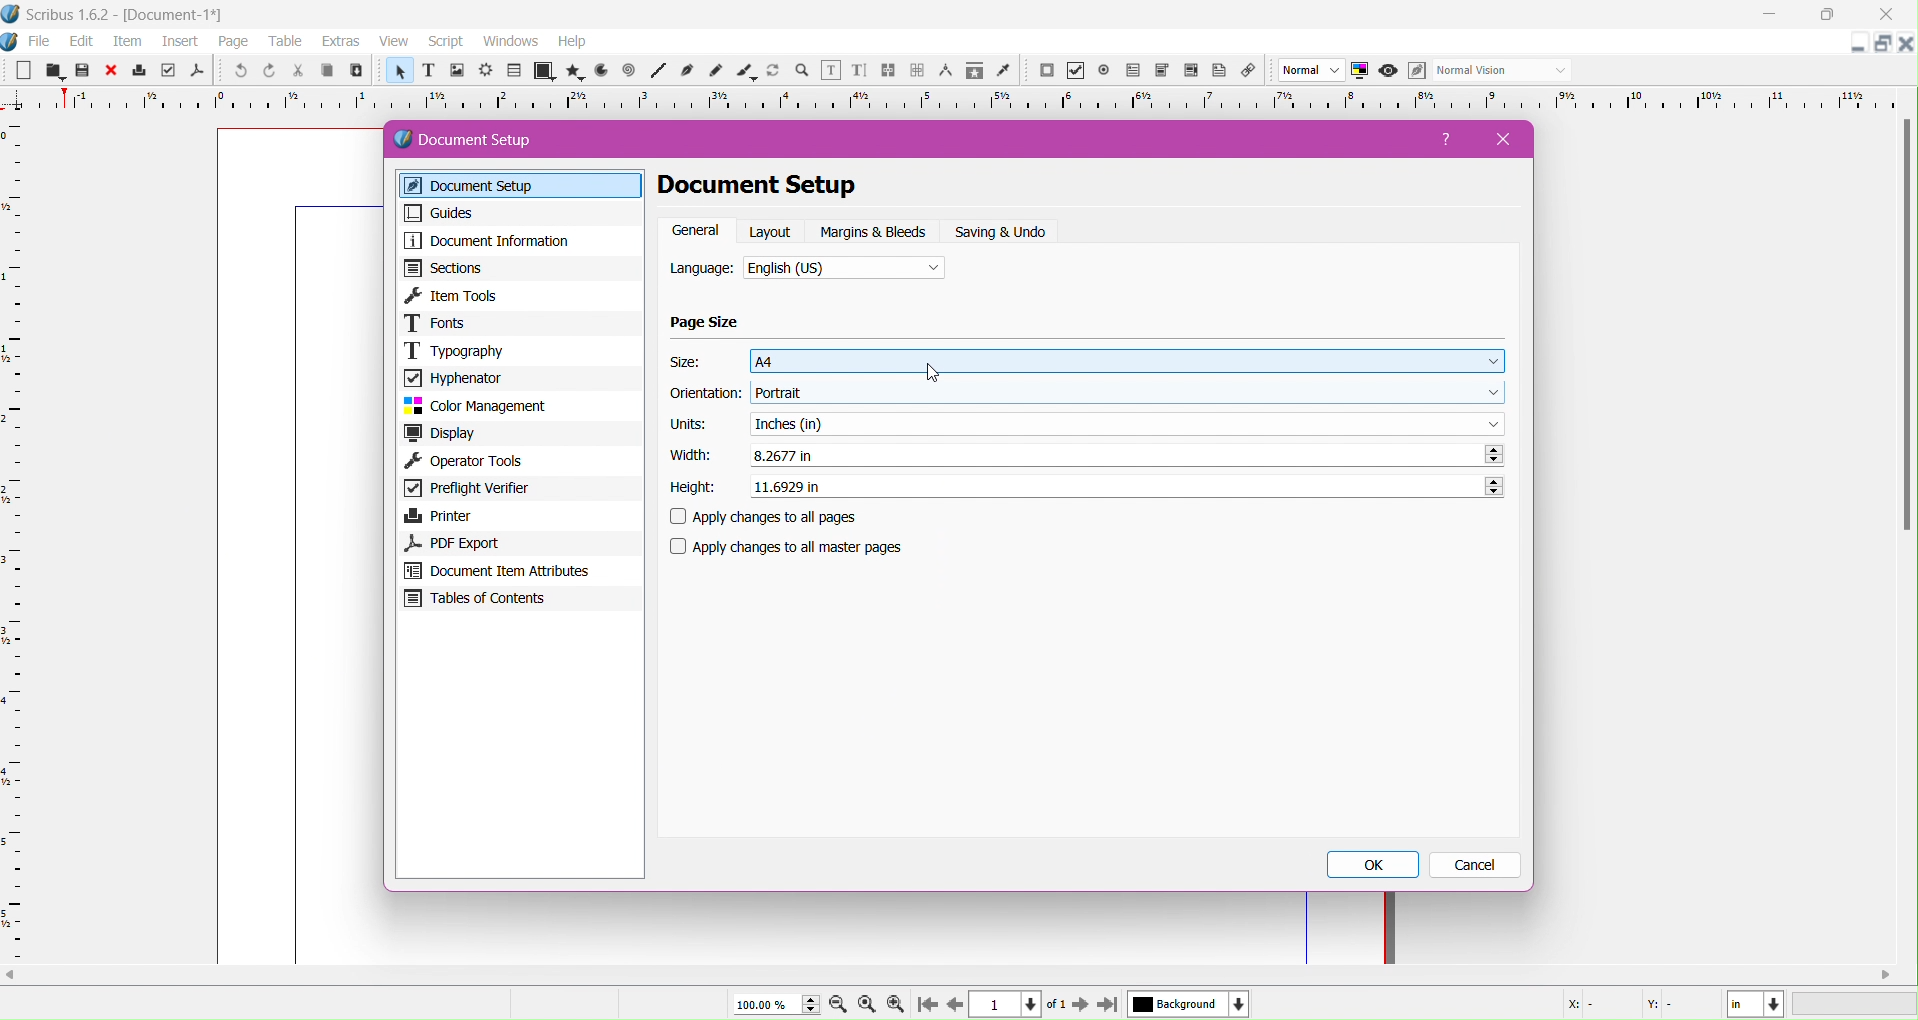 This screenshot has height=1020, width=1918. I want to click on Item Tools, so click(522, 295).